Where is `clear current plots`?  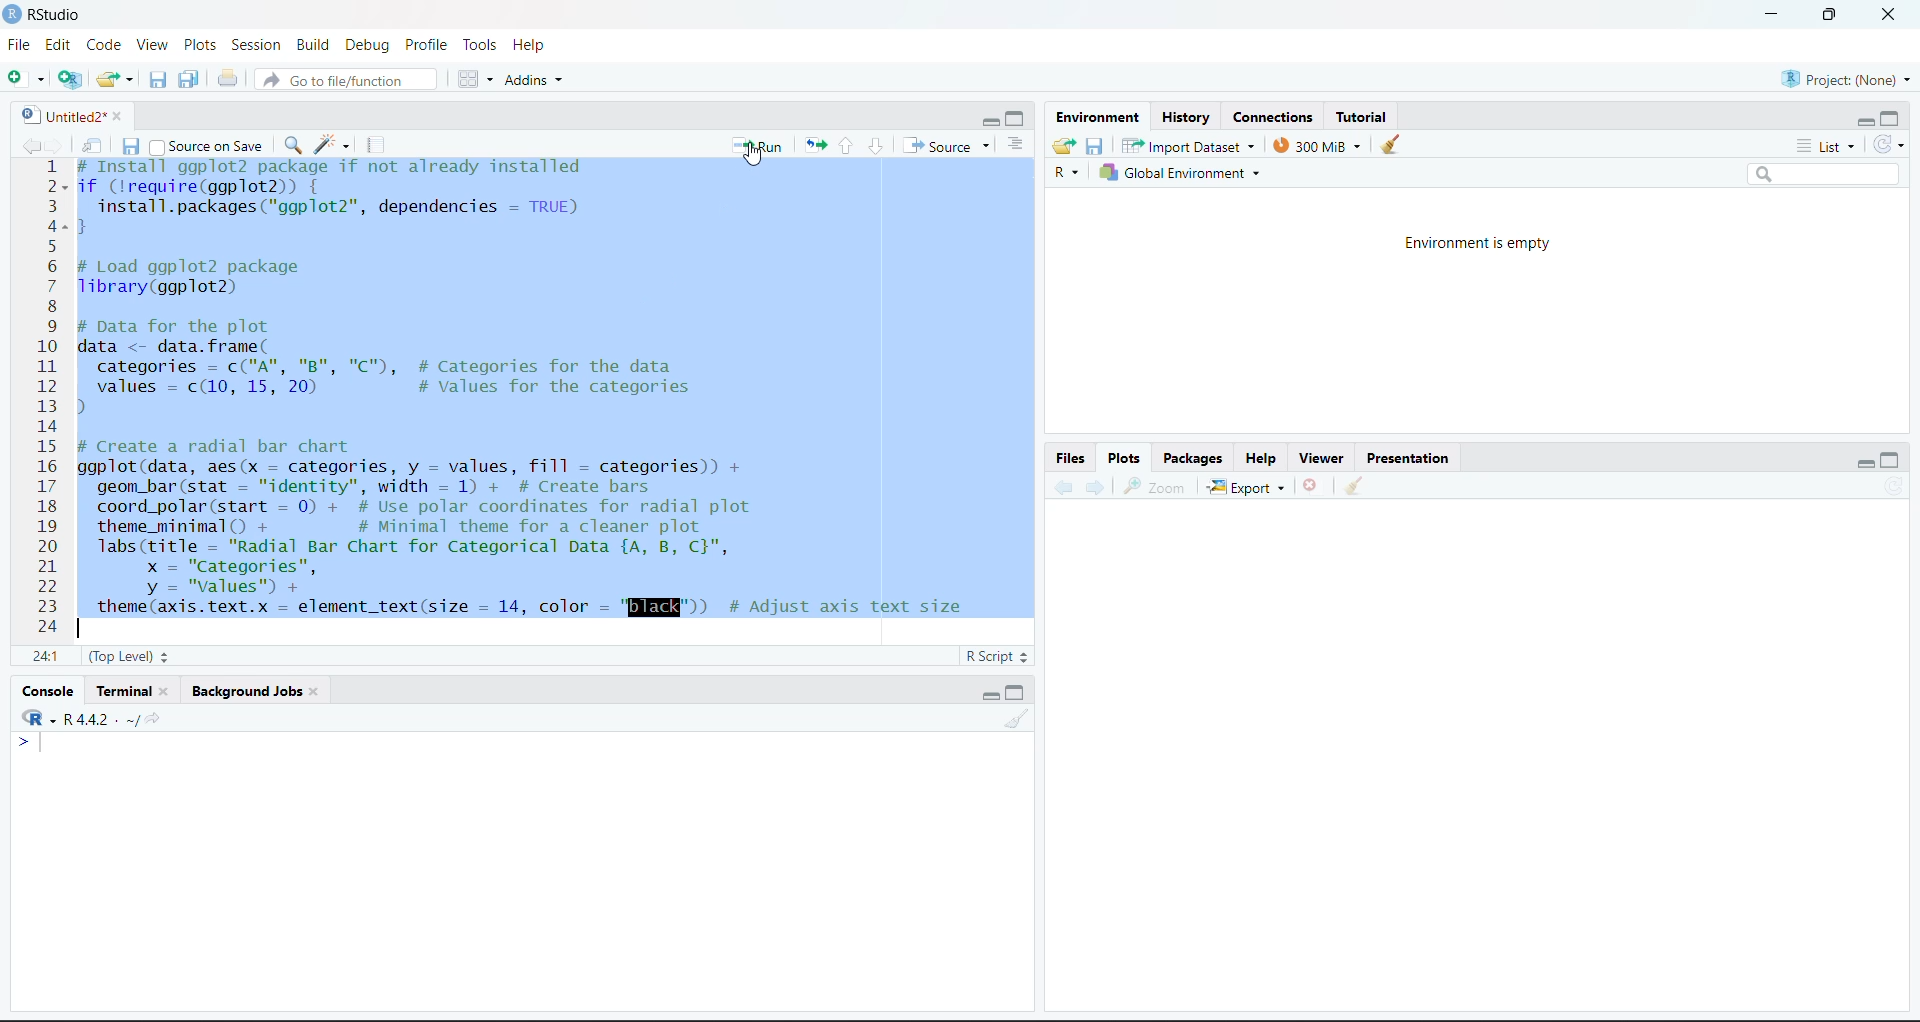 clear current plots is located at coordinates (1310, 485).